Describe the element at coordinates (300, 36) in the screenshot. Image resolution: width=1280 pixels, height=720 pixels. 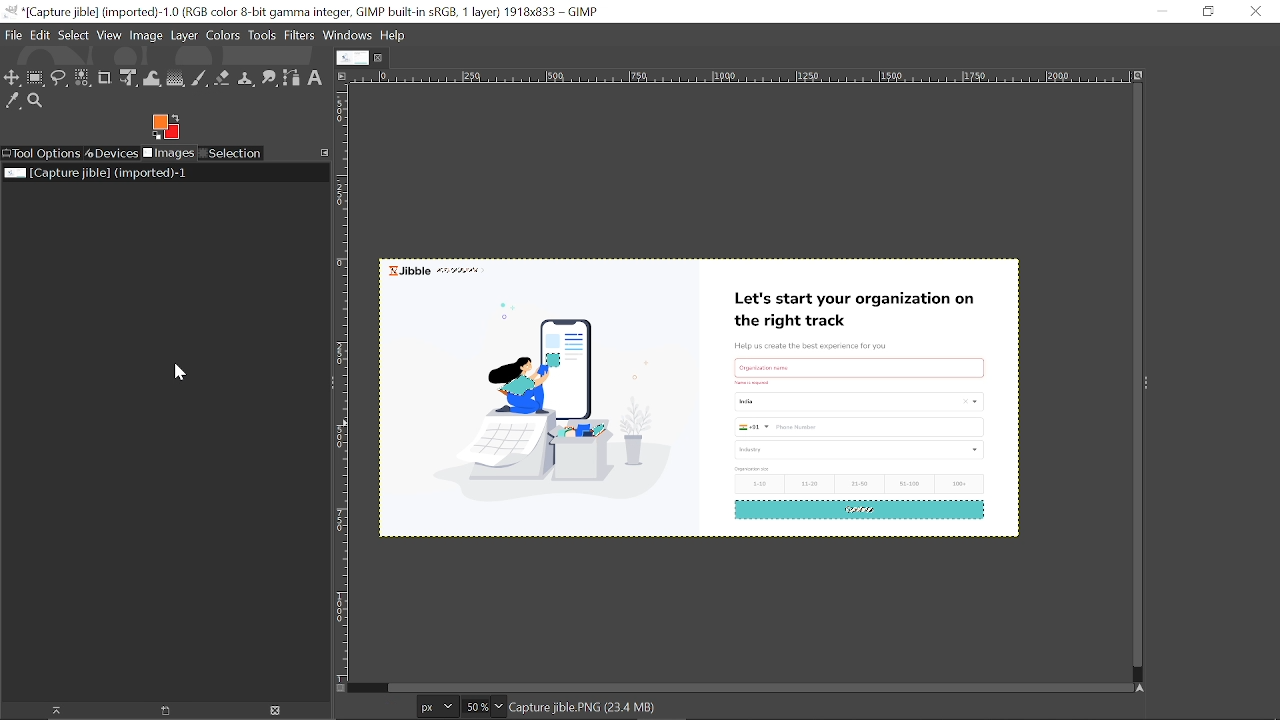
I see `Filters` at that location.